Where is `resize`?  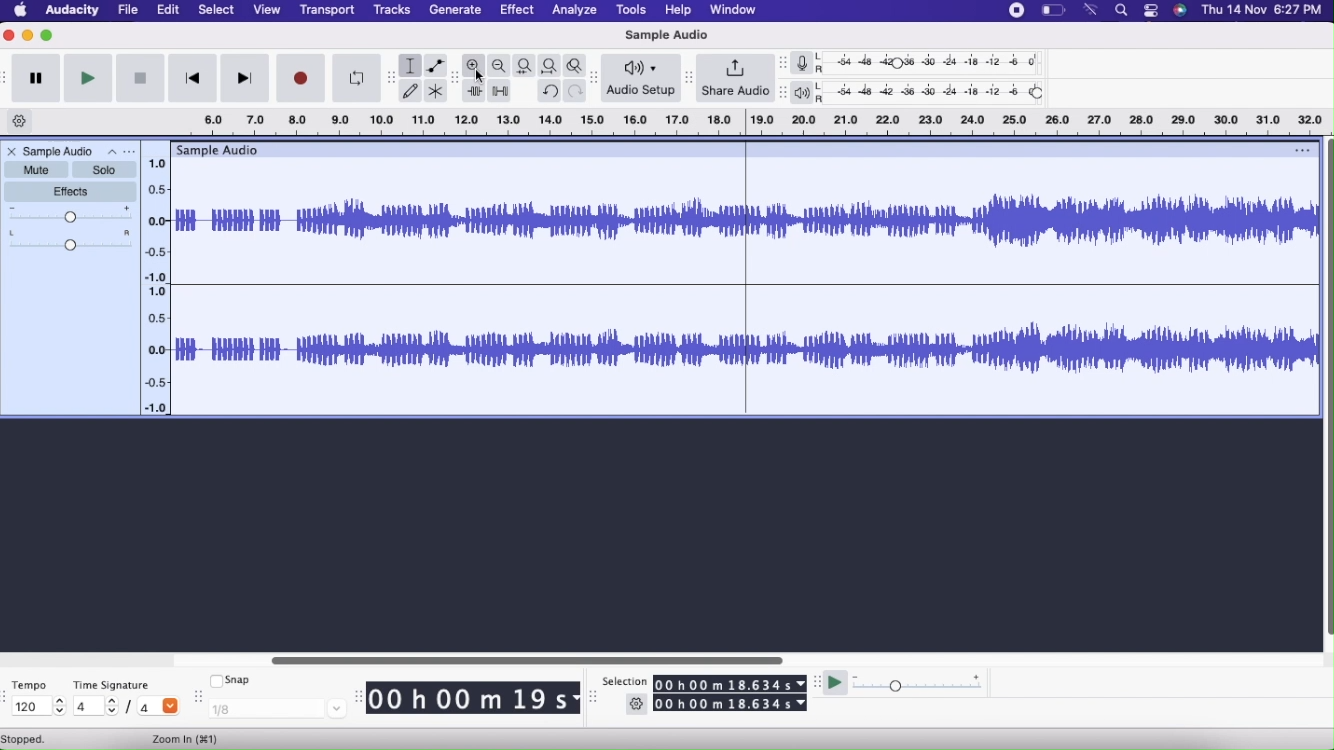 resize is located at coordinates (689, 77).